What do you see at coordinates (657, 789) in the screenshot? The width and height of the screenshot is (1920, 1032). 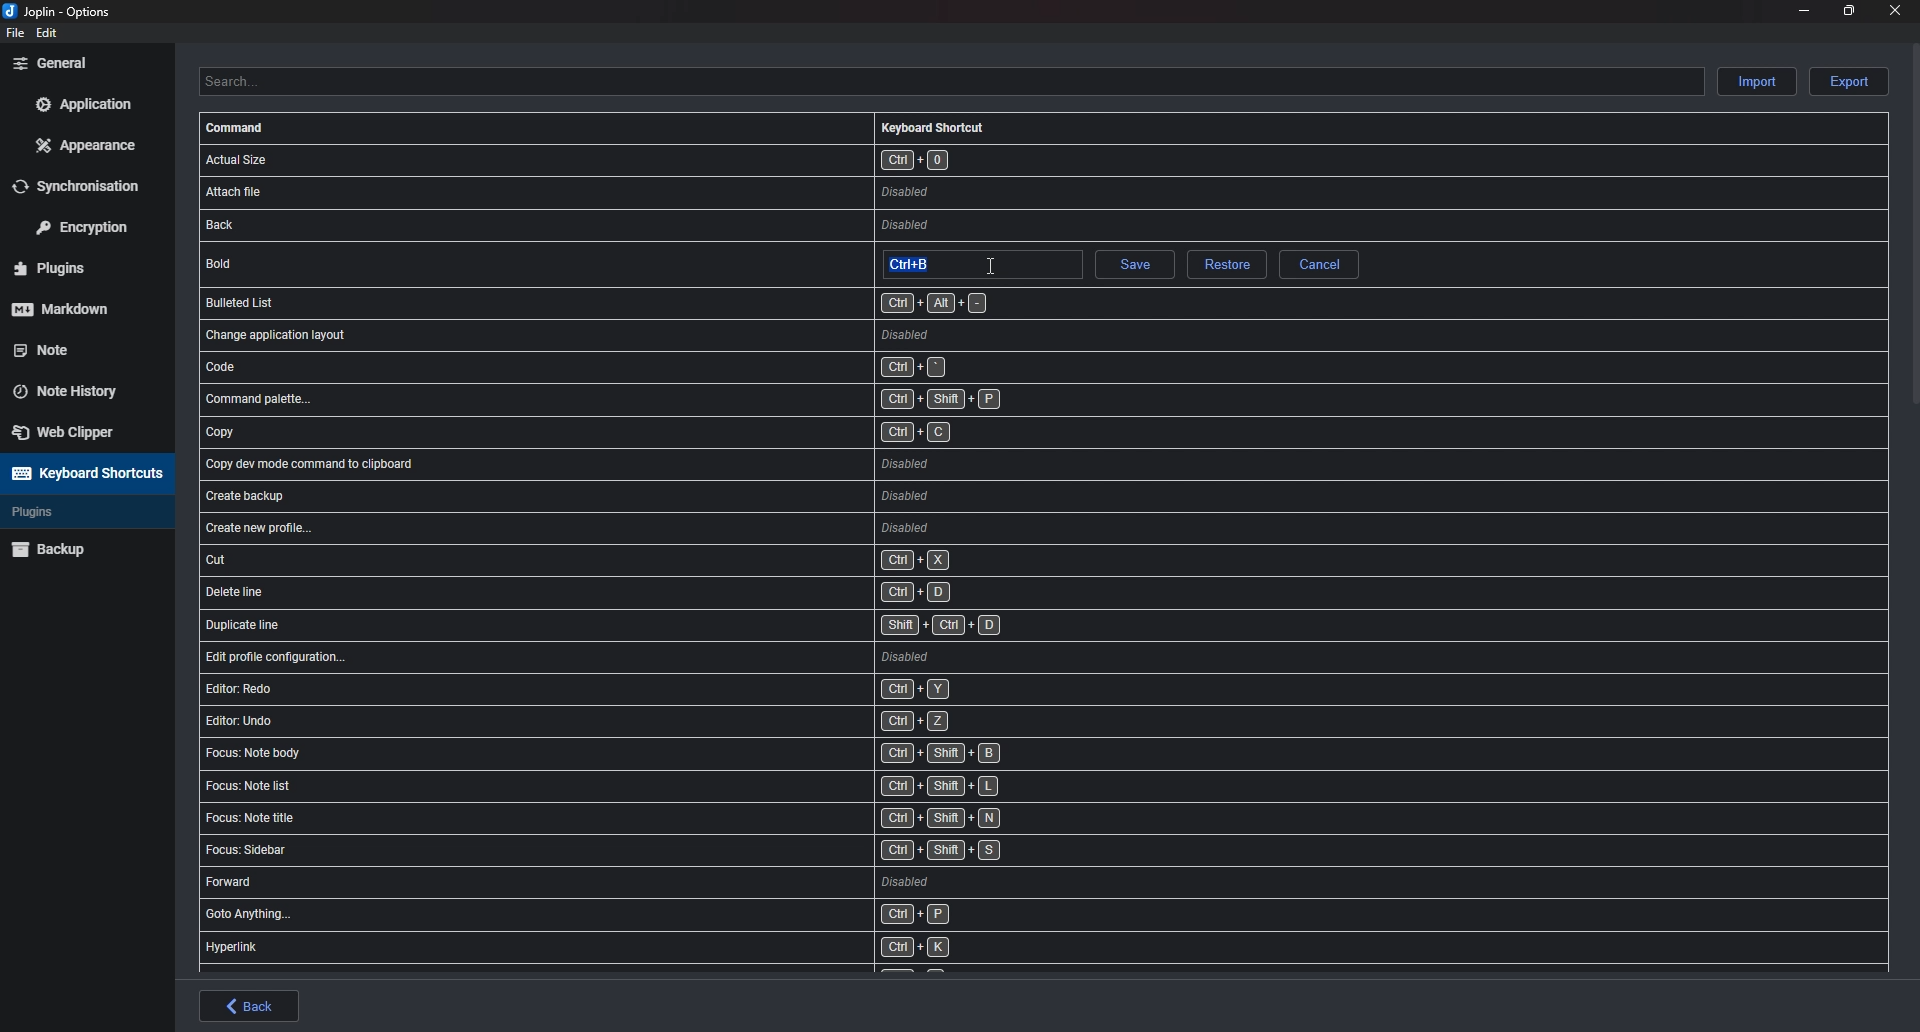 I see `shortcut` at bounding box center [657, 789].